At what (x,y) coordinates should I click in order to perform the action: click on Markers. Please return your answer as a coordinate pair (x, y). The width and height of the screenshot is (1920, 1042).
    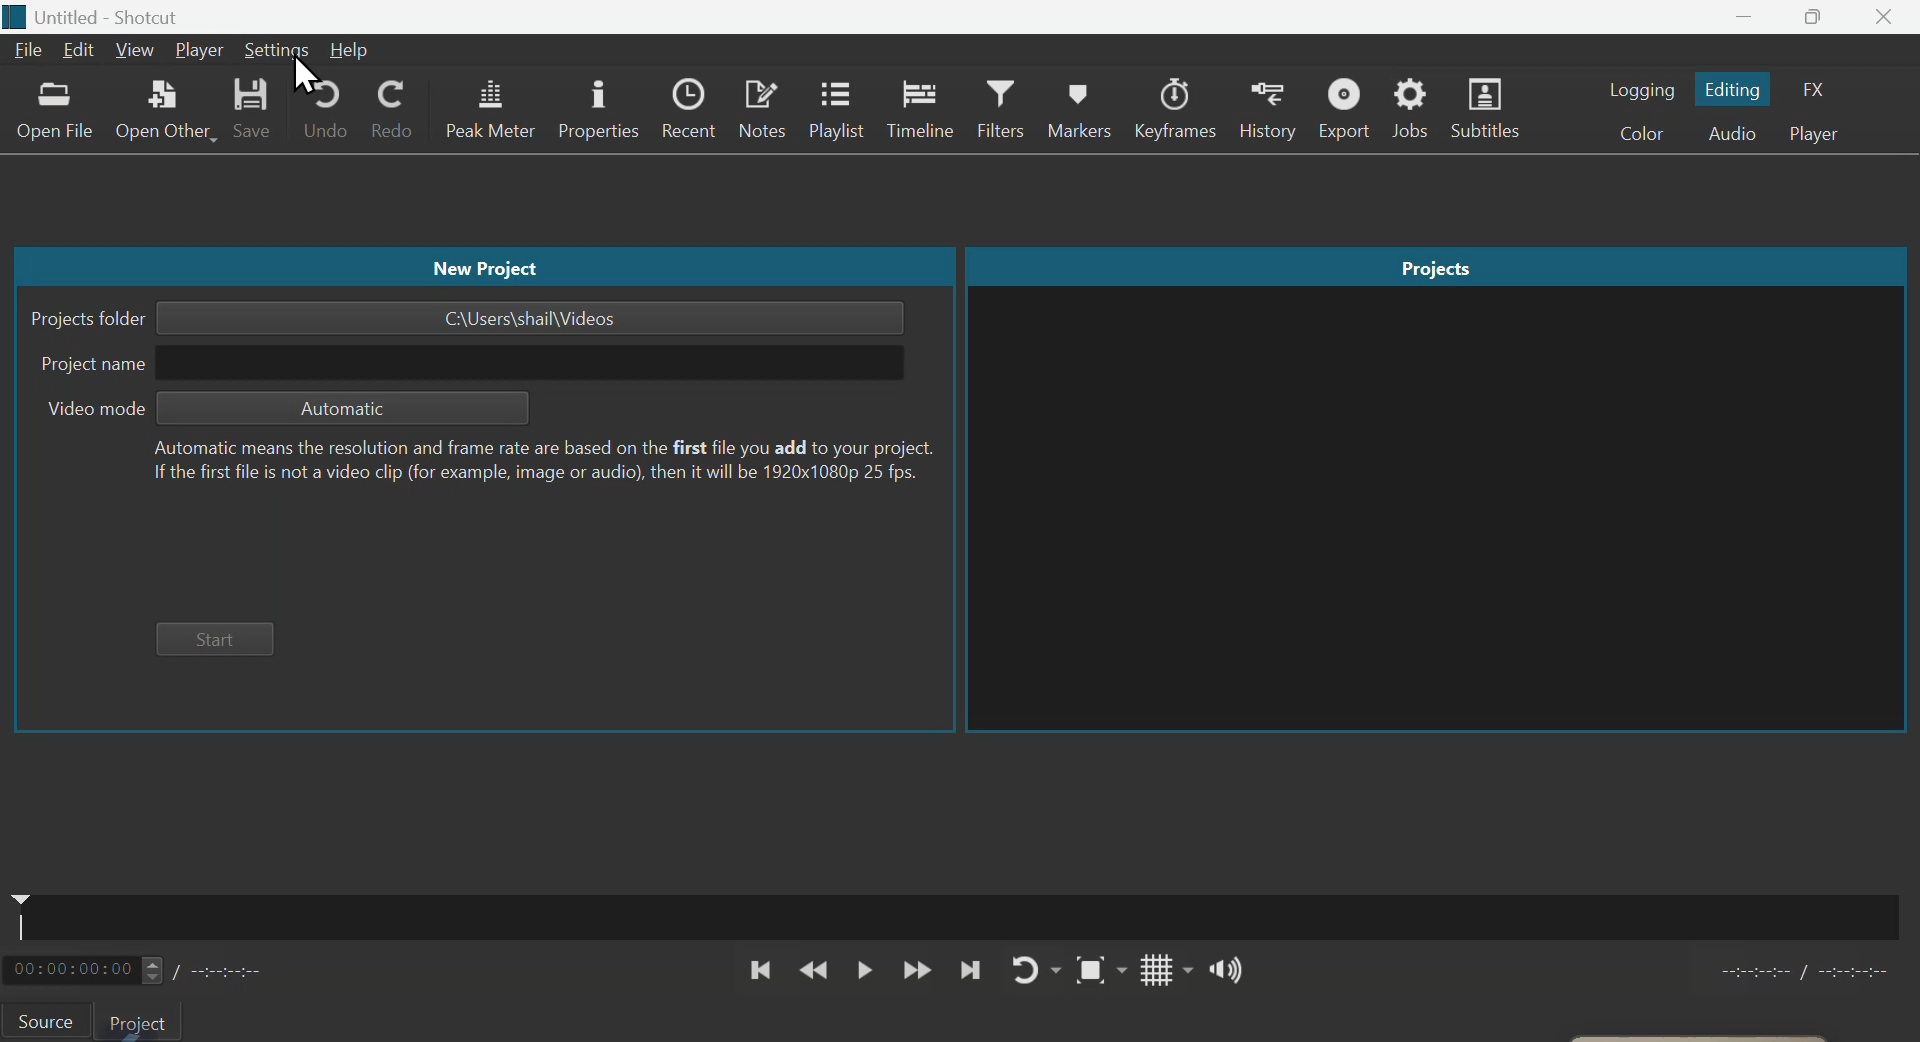
    Looking at the image, I should click on (1083, 108).